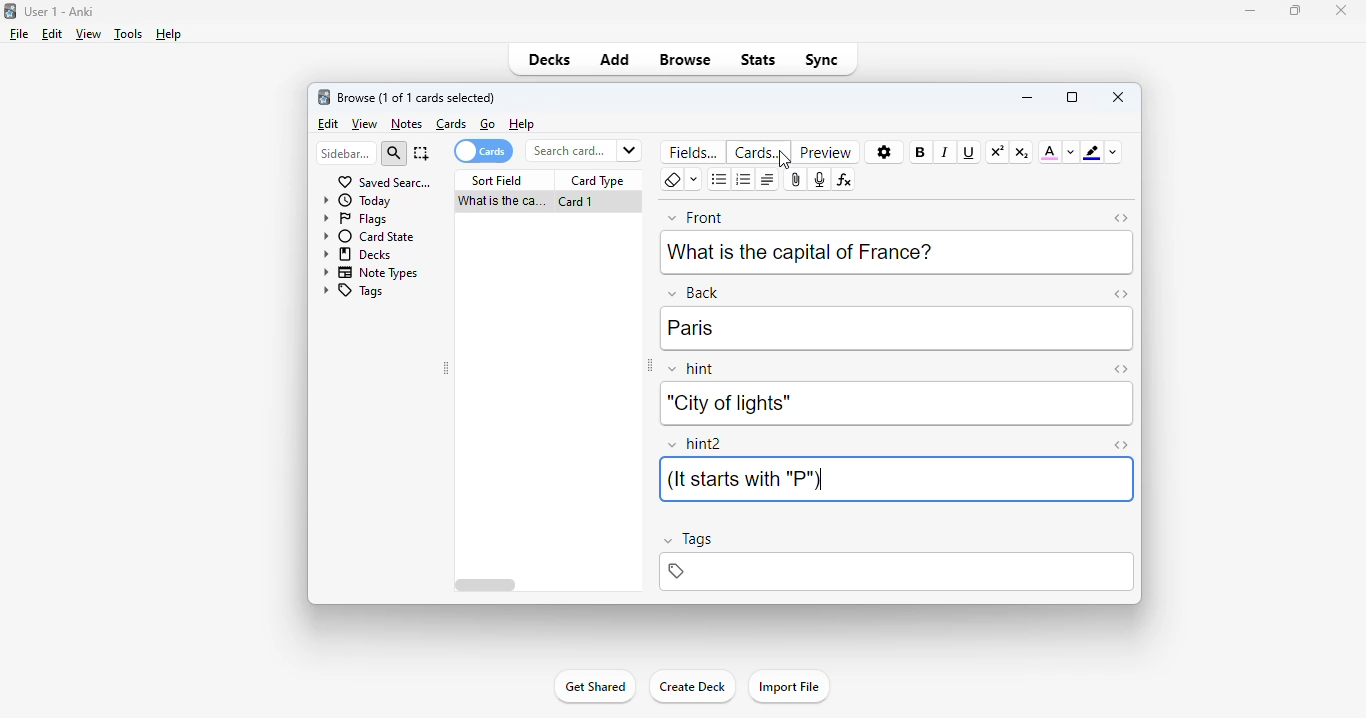 The height and width of the screenshot is (718, 1366). What do you see at coordinates (346, 153) in the screenshot?
I see `sidebar filter` at bounding box center [346, 153].